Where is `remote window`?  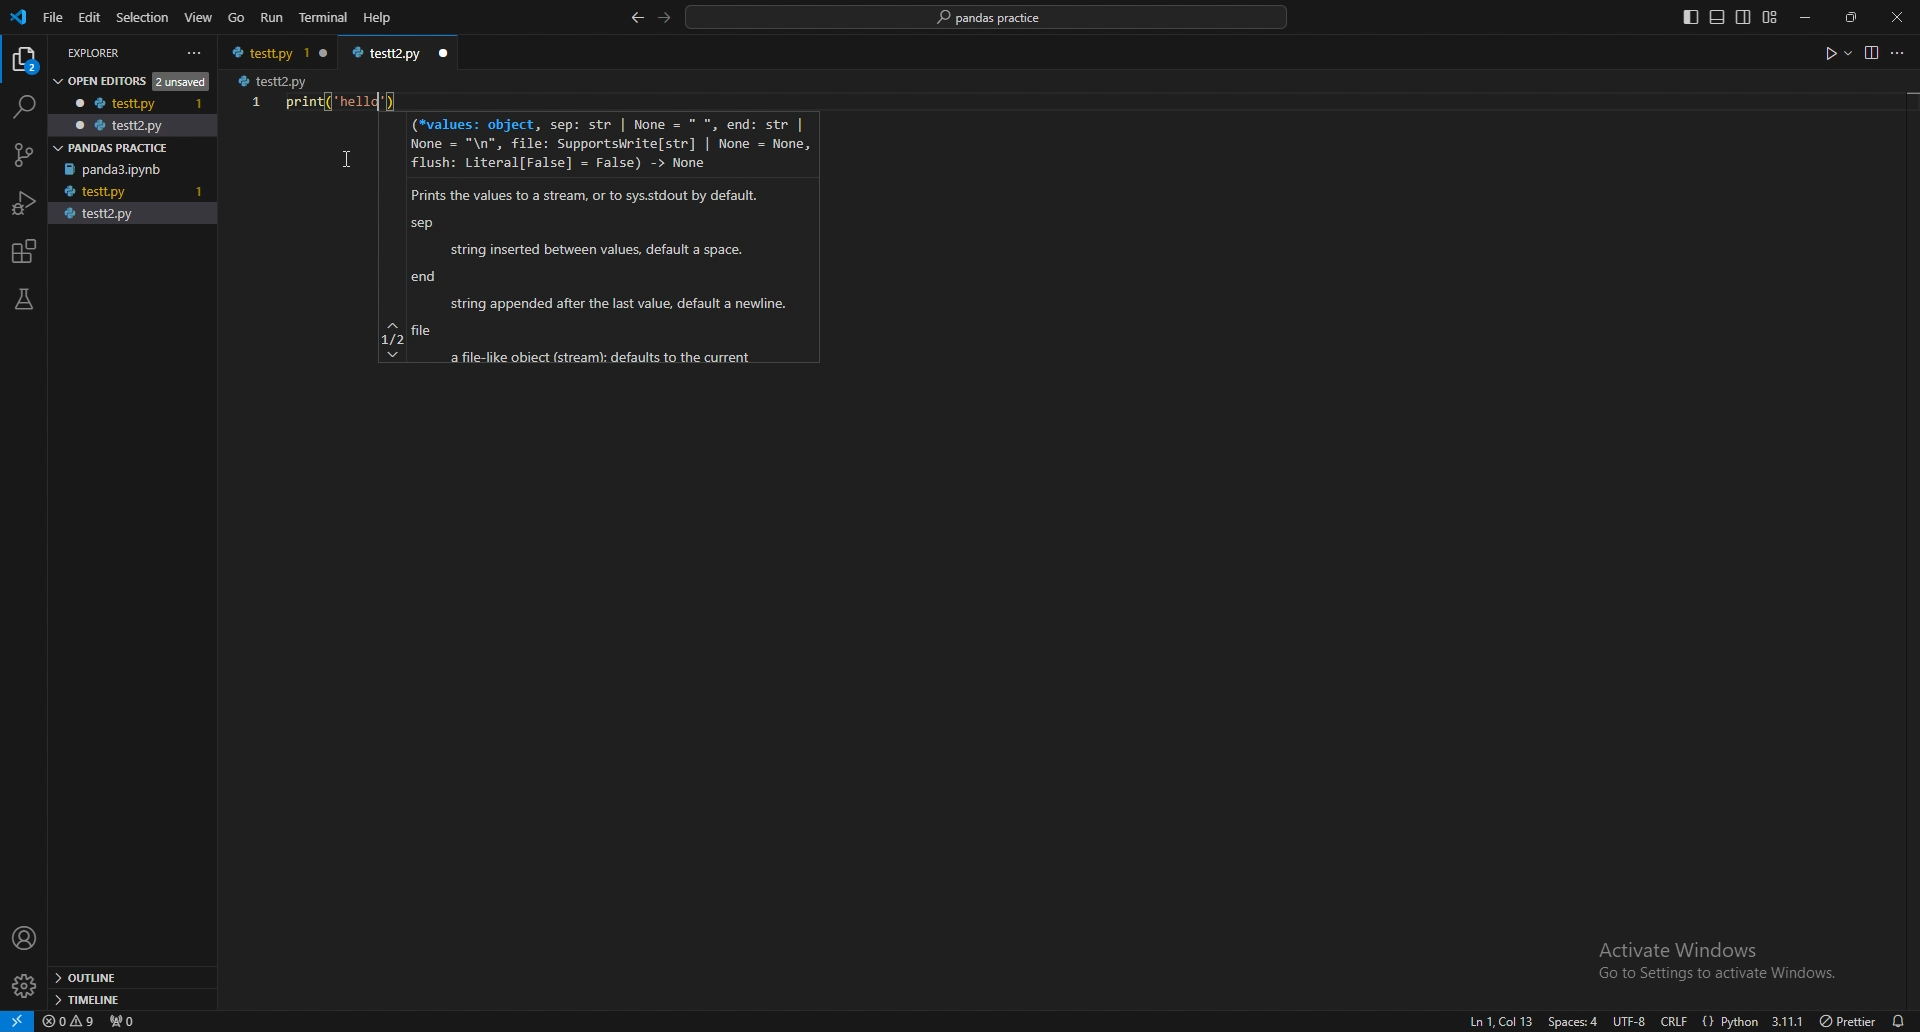 remote window is located at coordinates (17, 1020).